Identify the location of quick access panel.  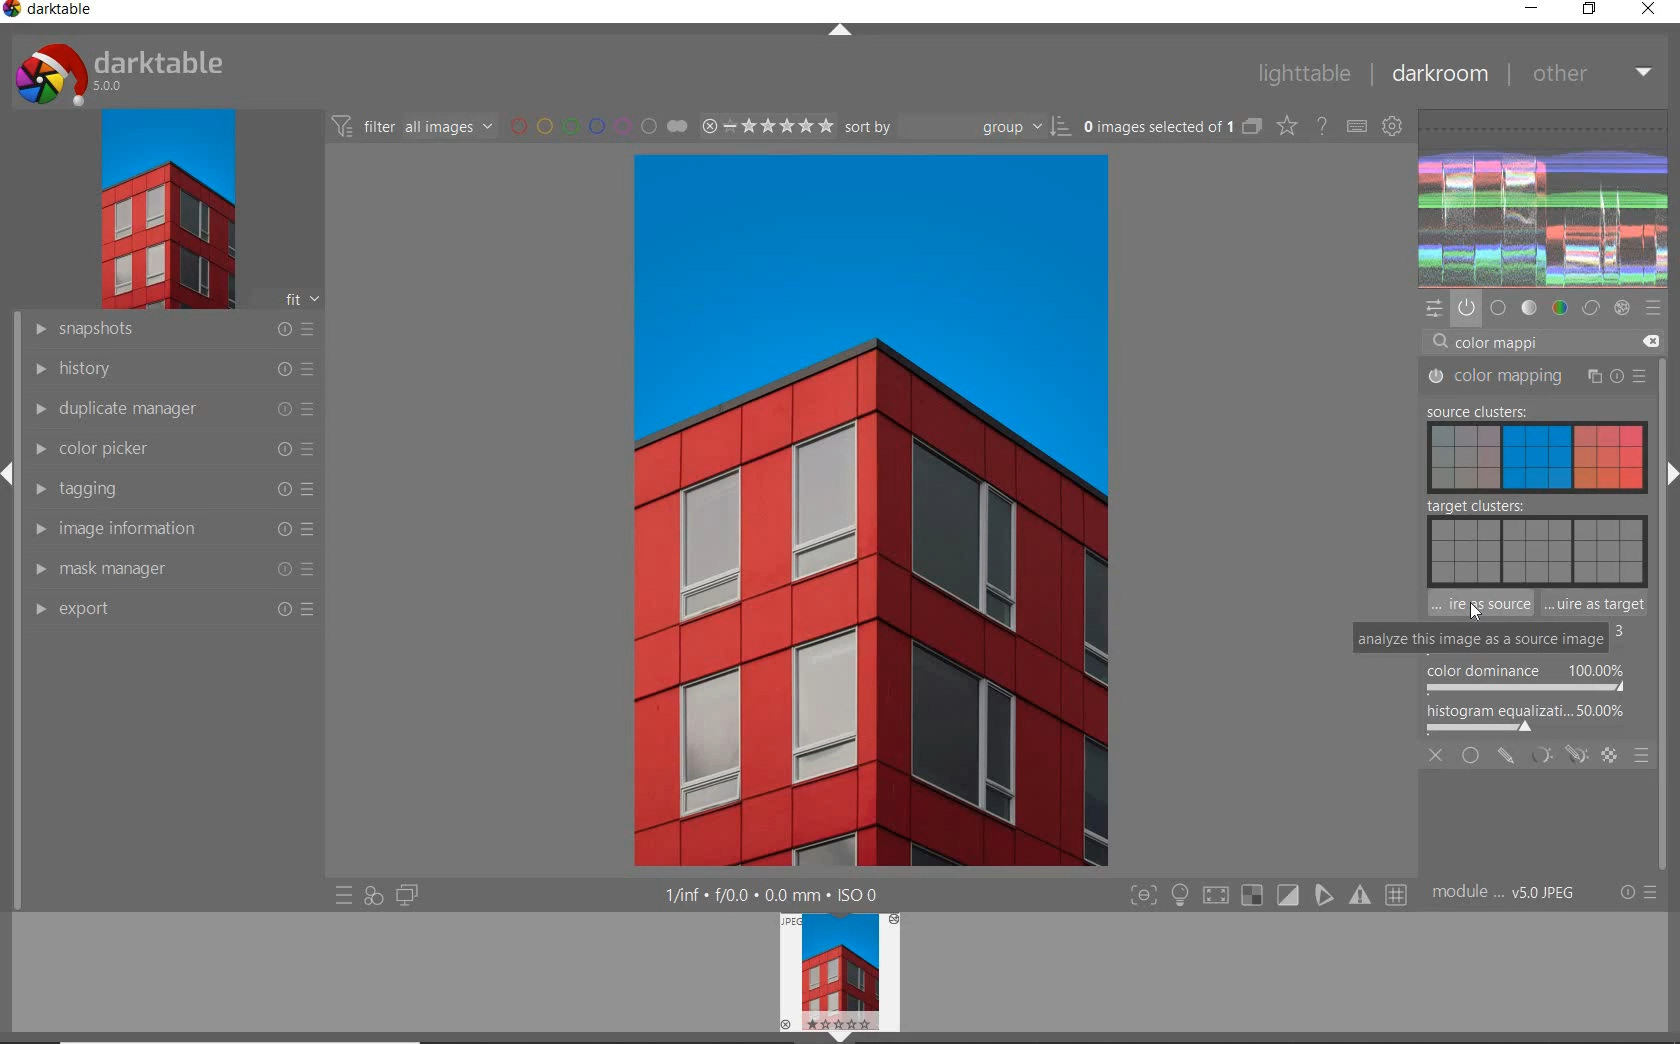
(1436, 308).